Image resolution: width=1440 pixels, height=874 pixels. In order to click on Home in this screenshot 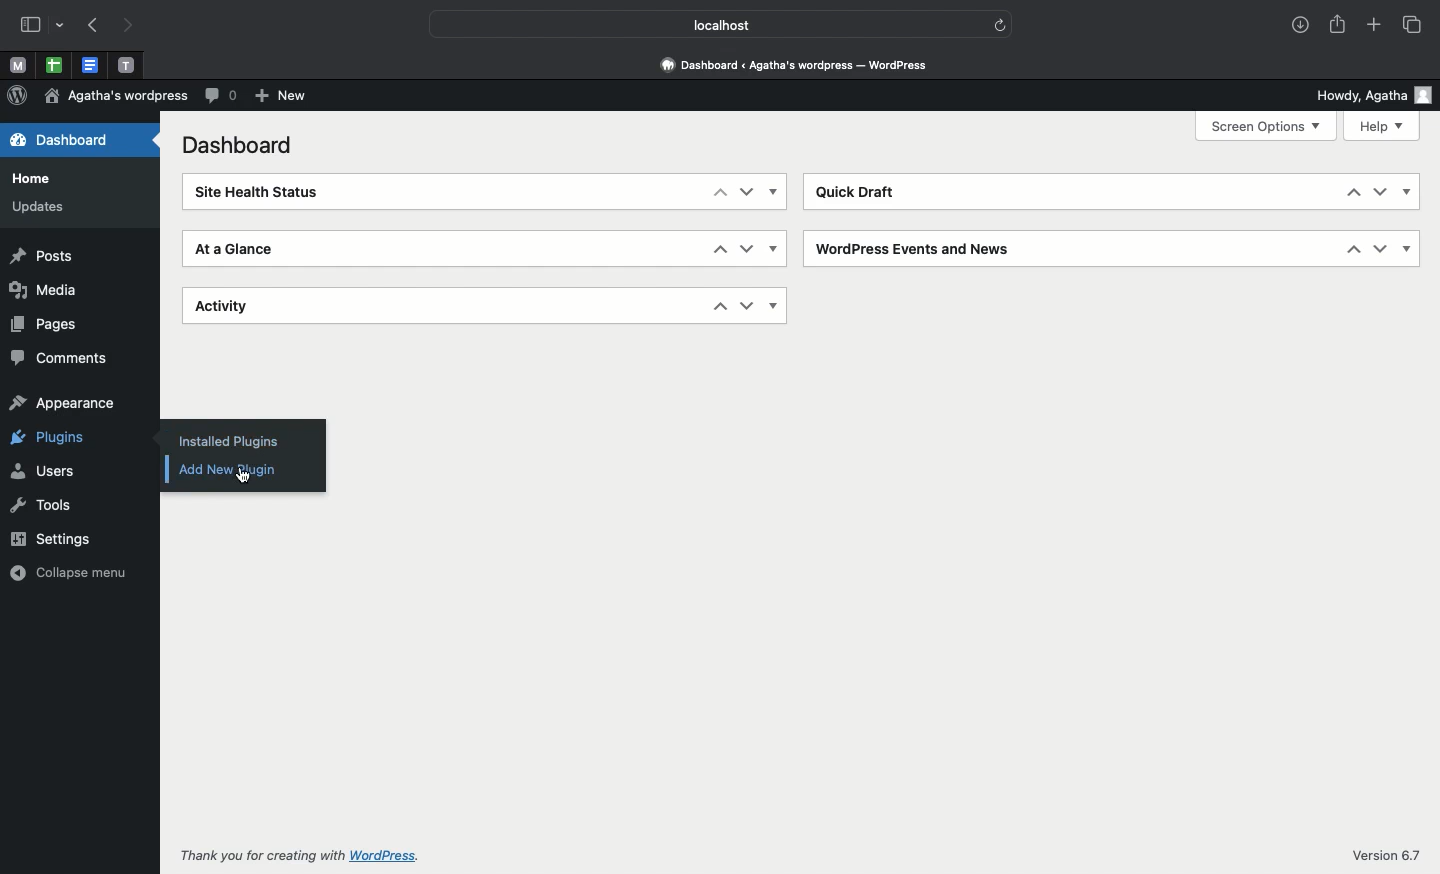, I will do `click(31, 177)`.